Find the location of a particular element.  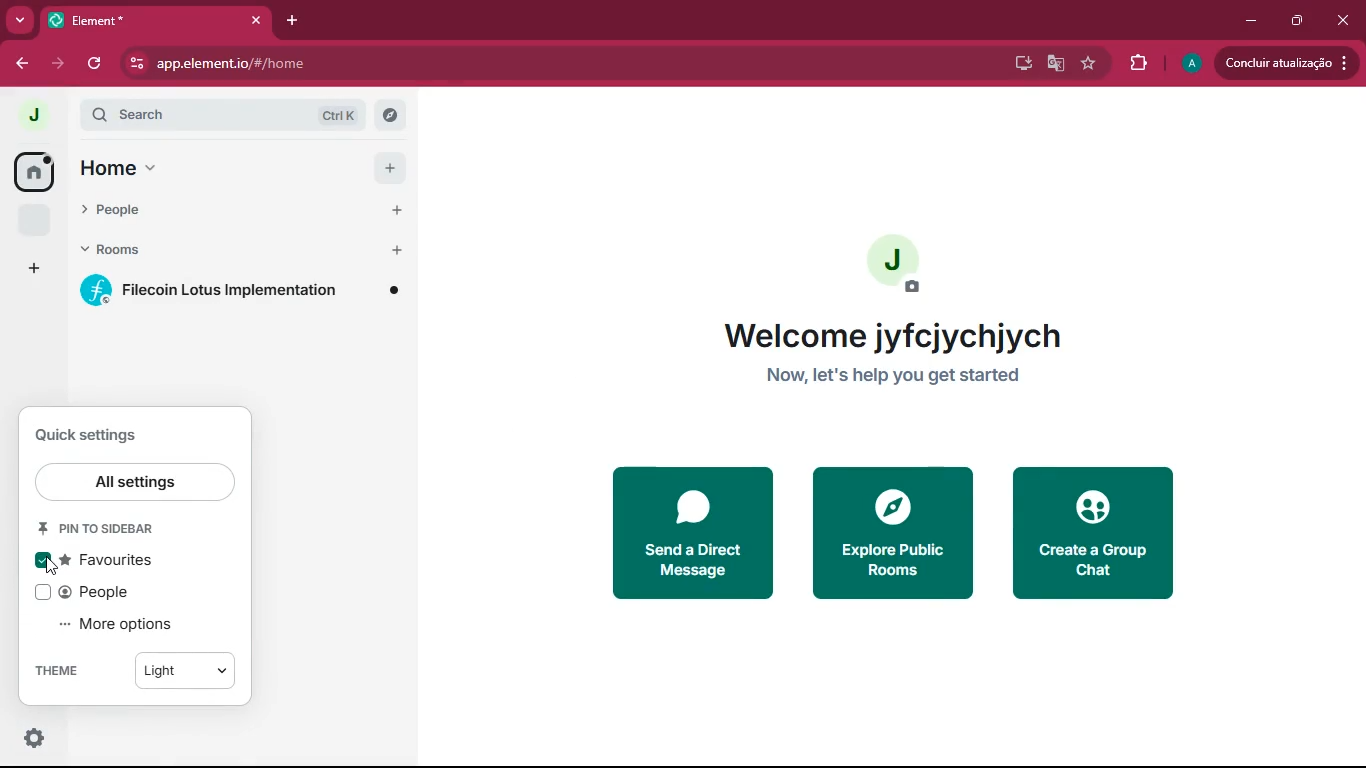

people is located at coordinates (100, 593).